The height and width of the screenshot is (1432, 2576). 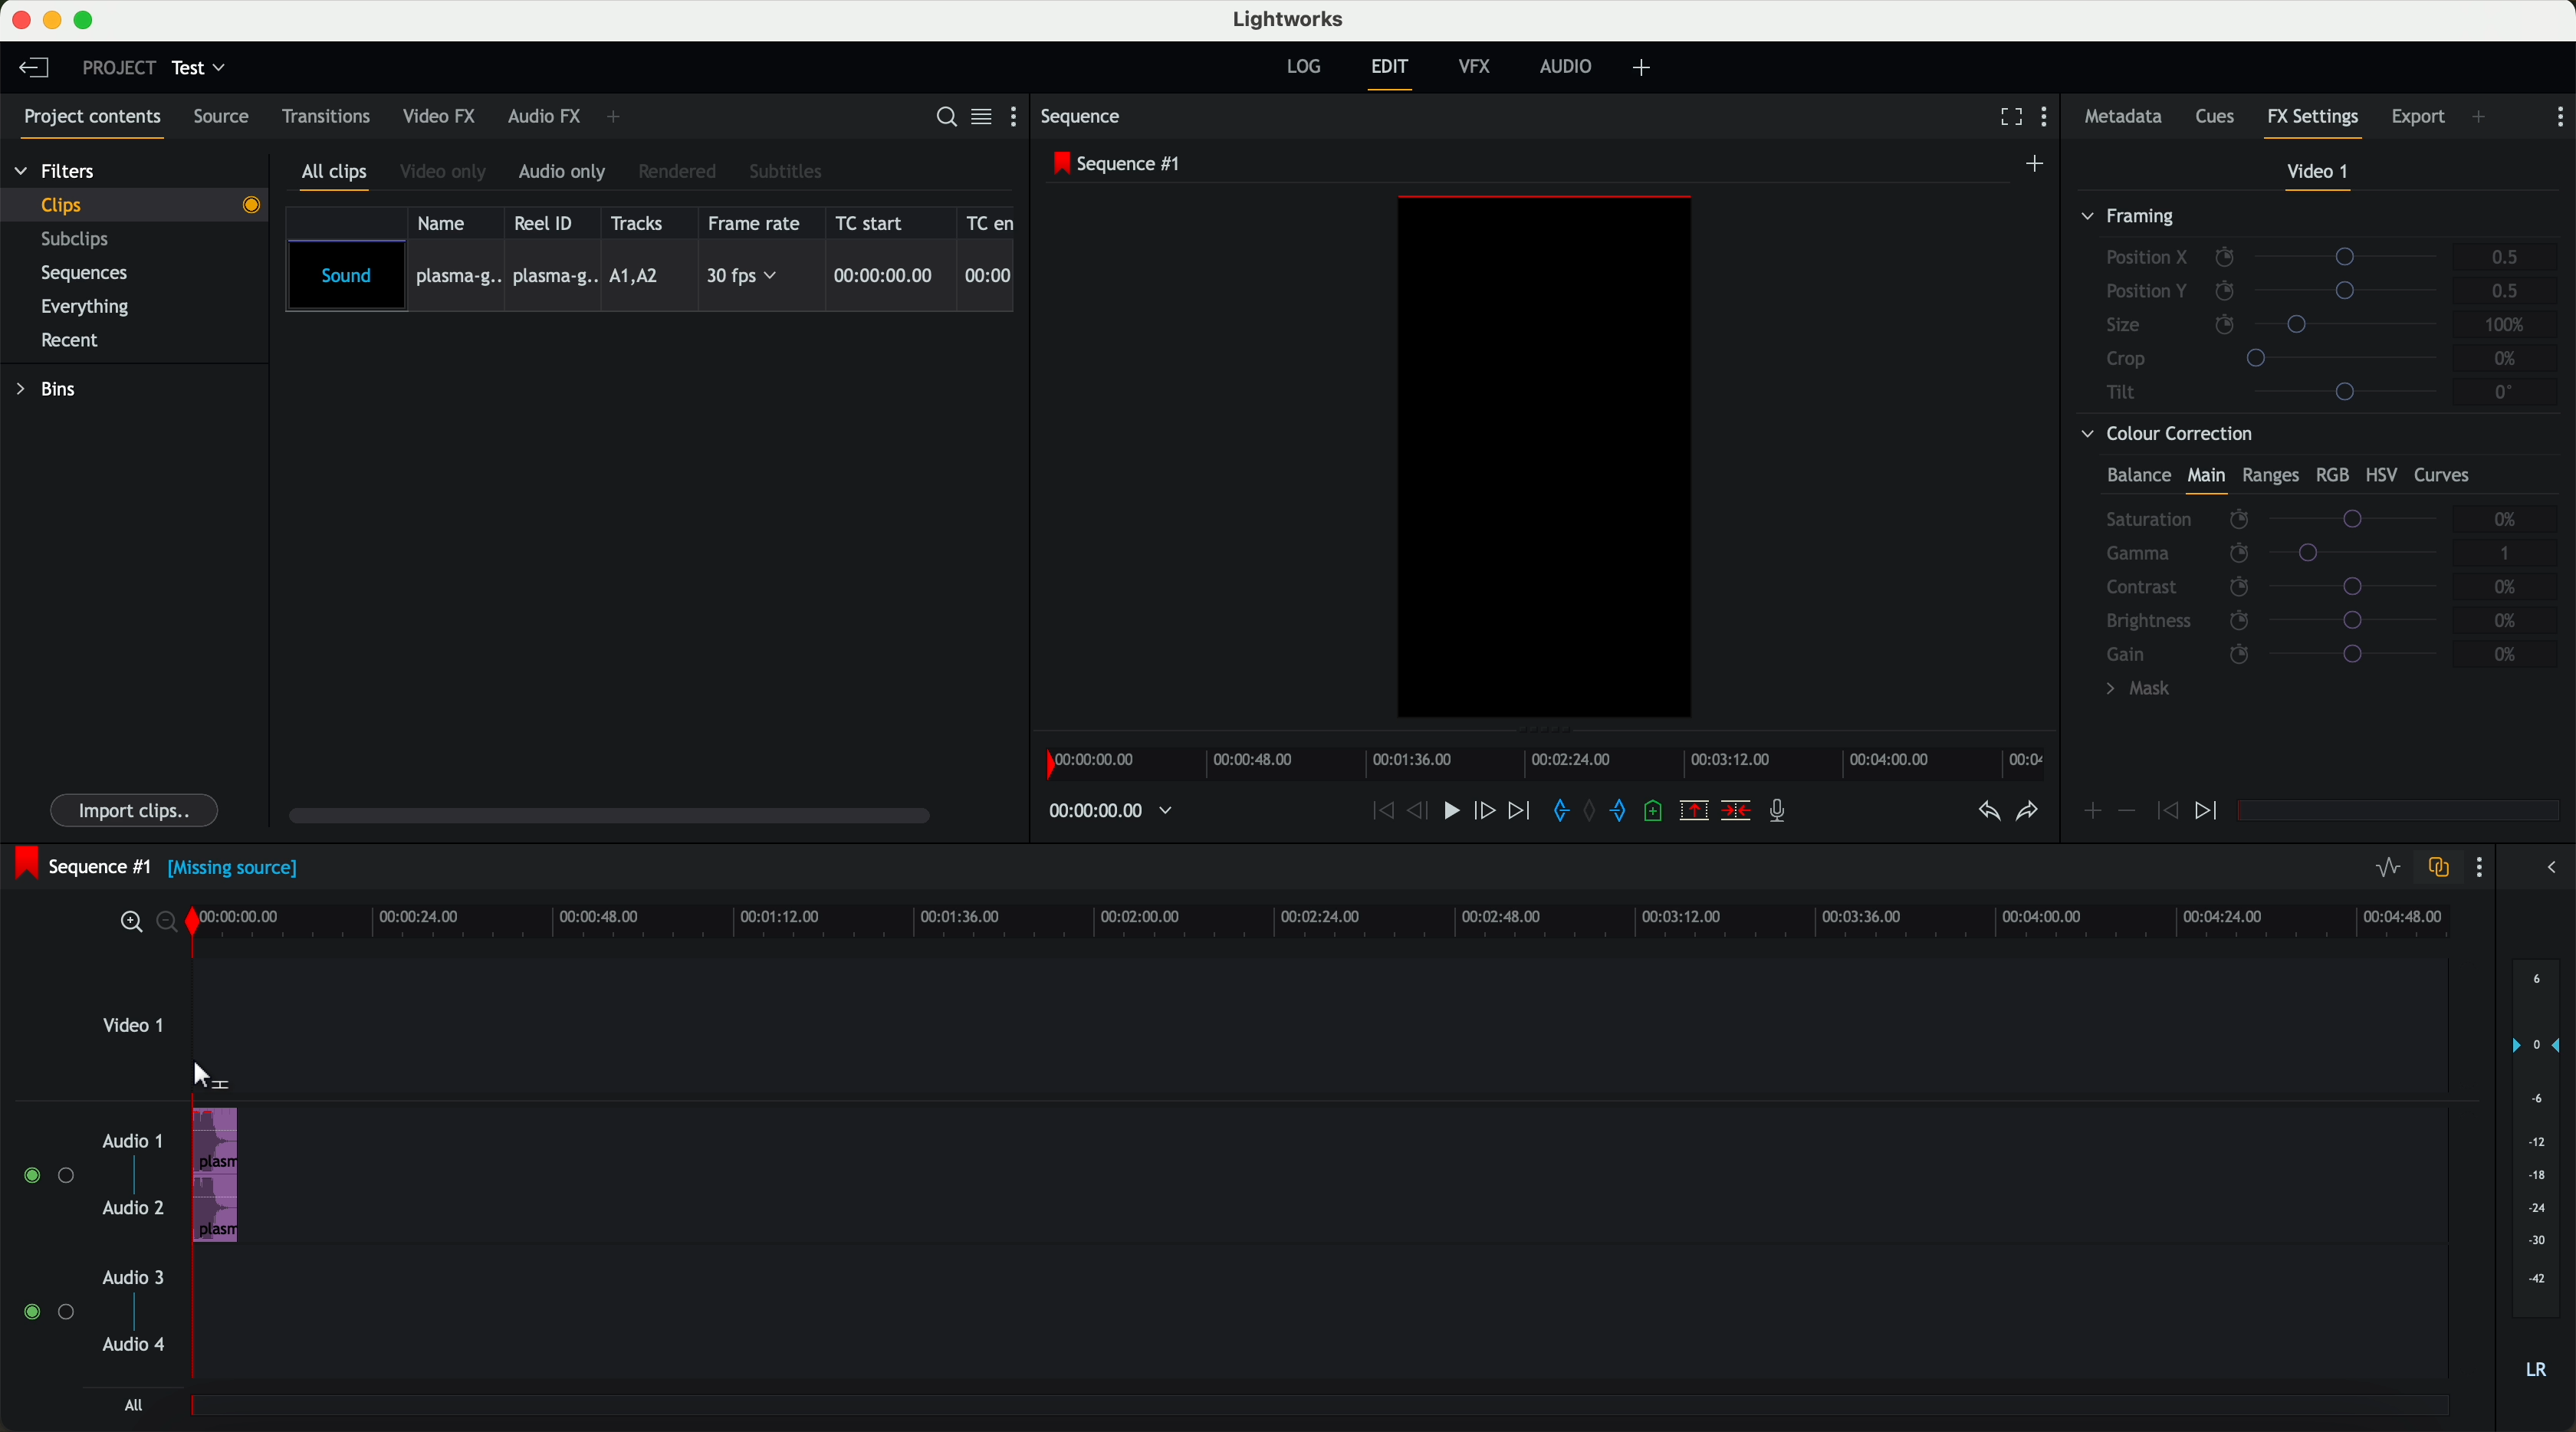 I want to click on name, so click(x=447, y=222).